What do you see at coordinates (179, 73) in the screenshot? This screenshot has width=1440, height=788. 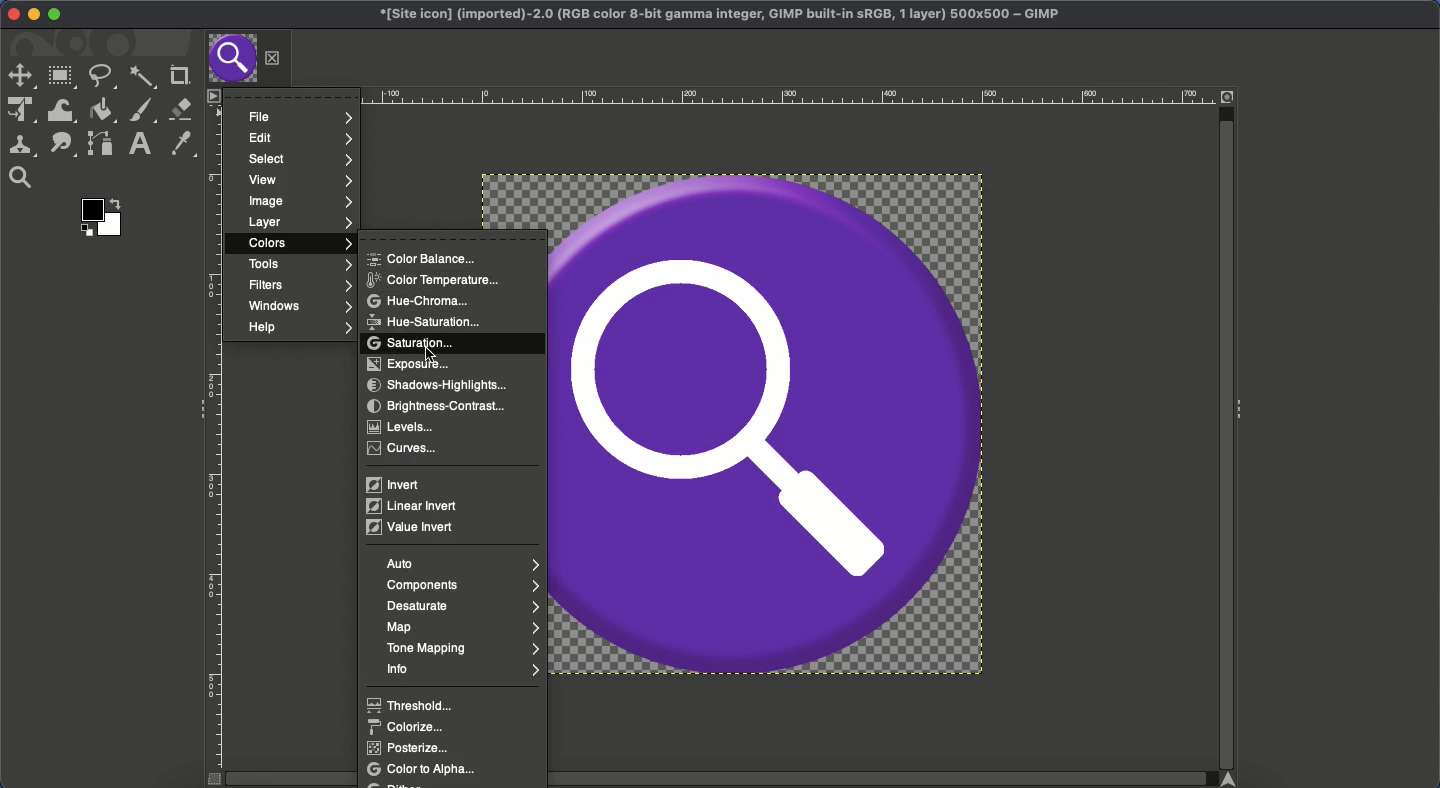 I see `Crop` at bounding box center [179, 73].